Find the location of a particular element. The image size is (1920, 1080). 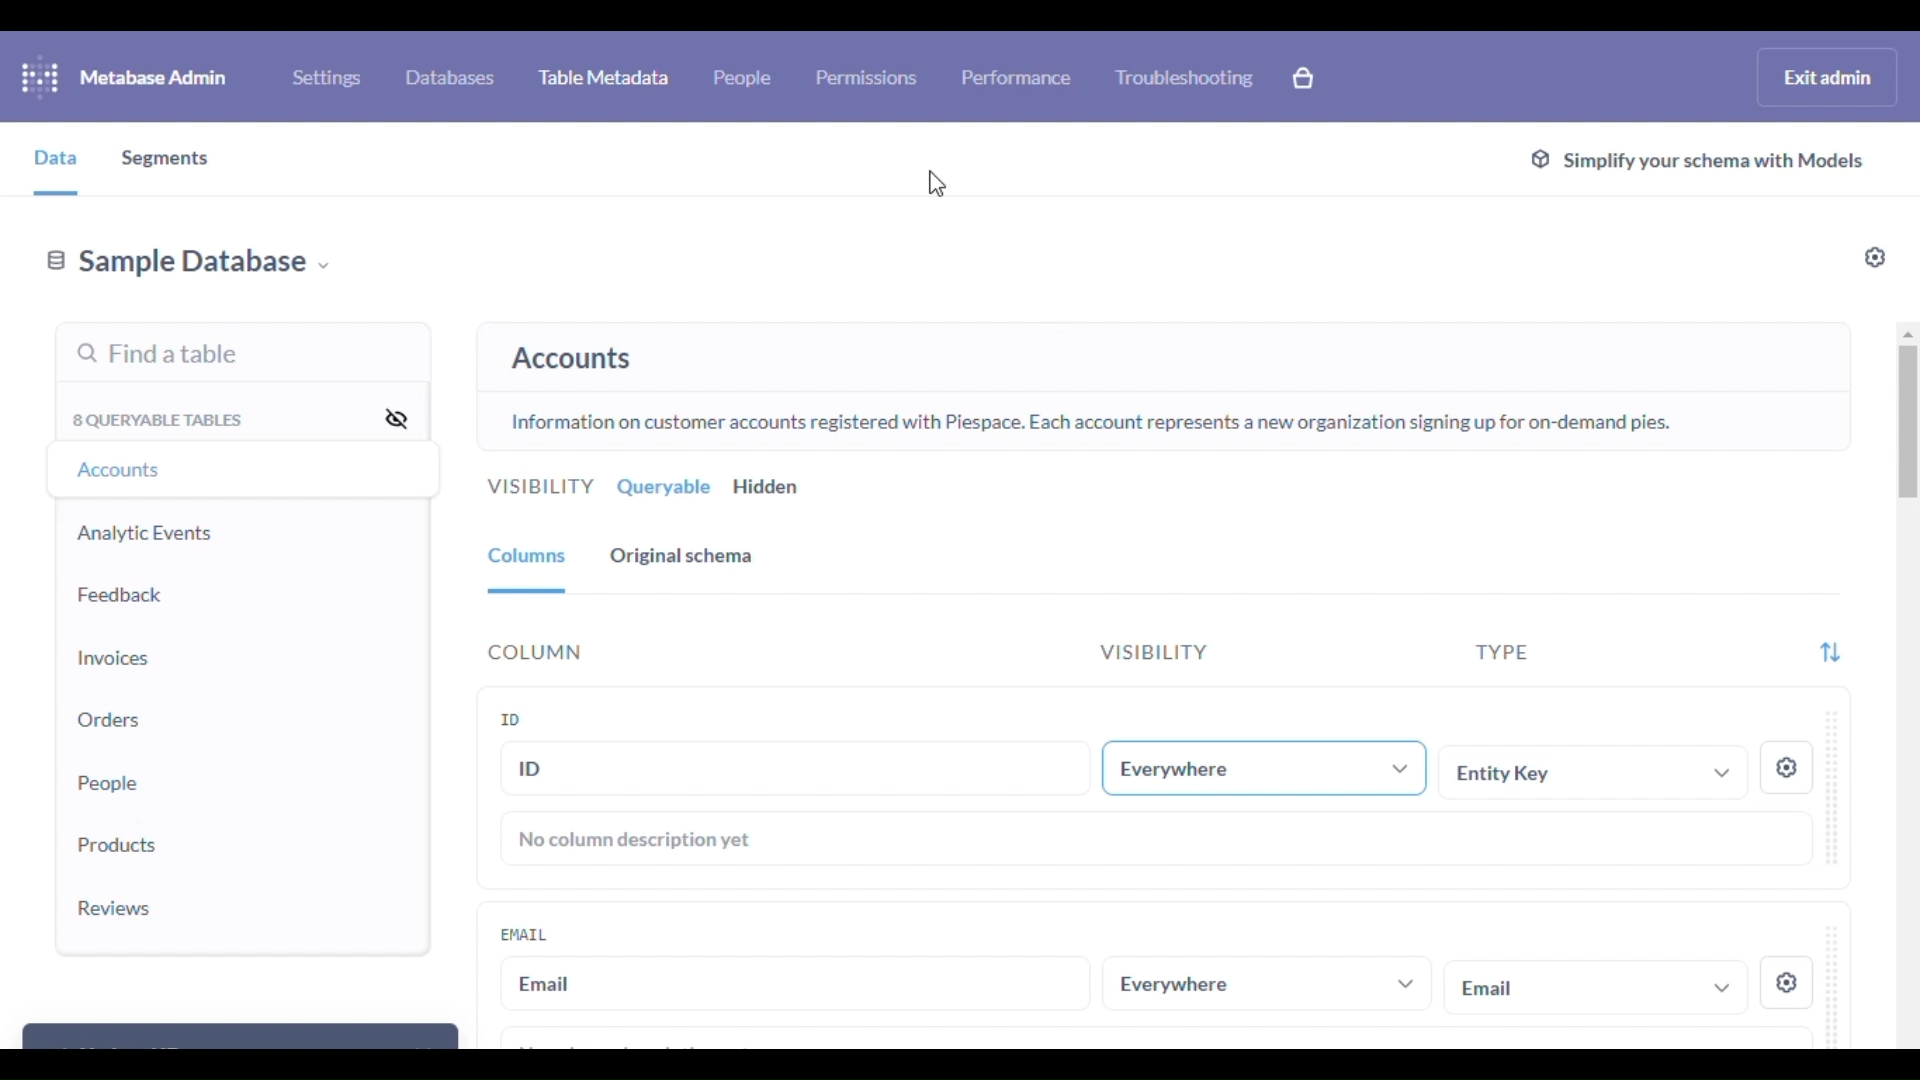

settings is located at coordinates (1786, 984).